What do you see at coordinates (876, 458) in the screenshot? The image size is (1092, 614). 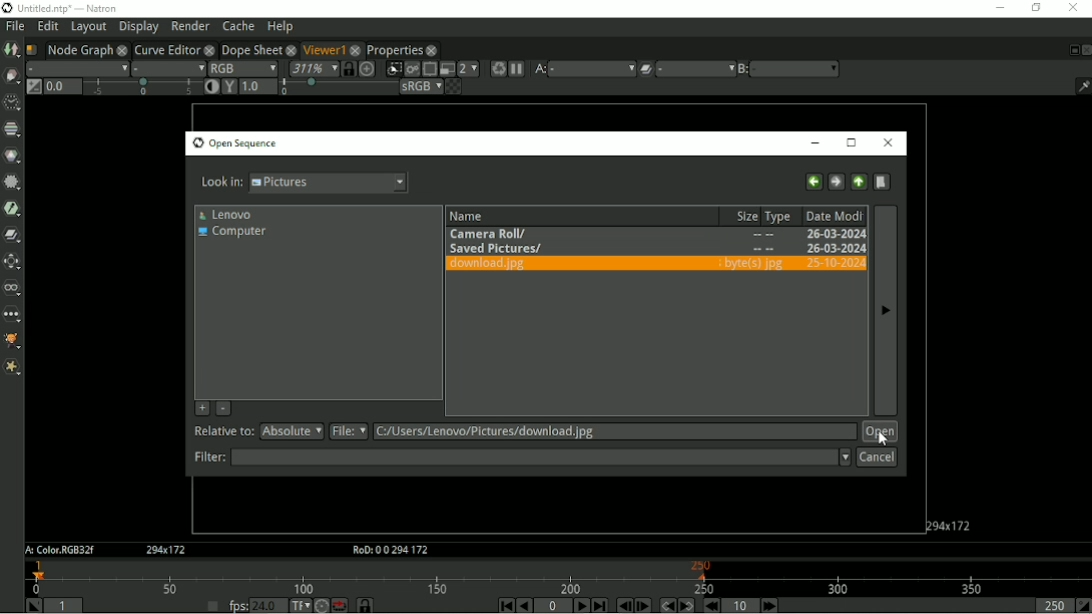 I see `Cancel` at bounding box center [876, 458].